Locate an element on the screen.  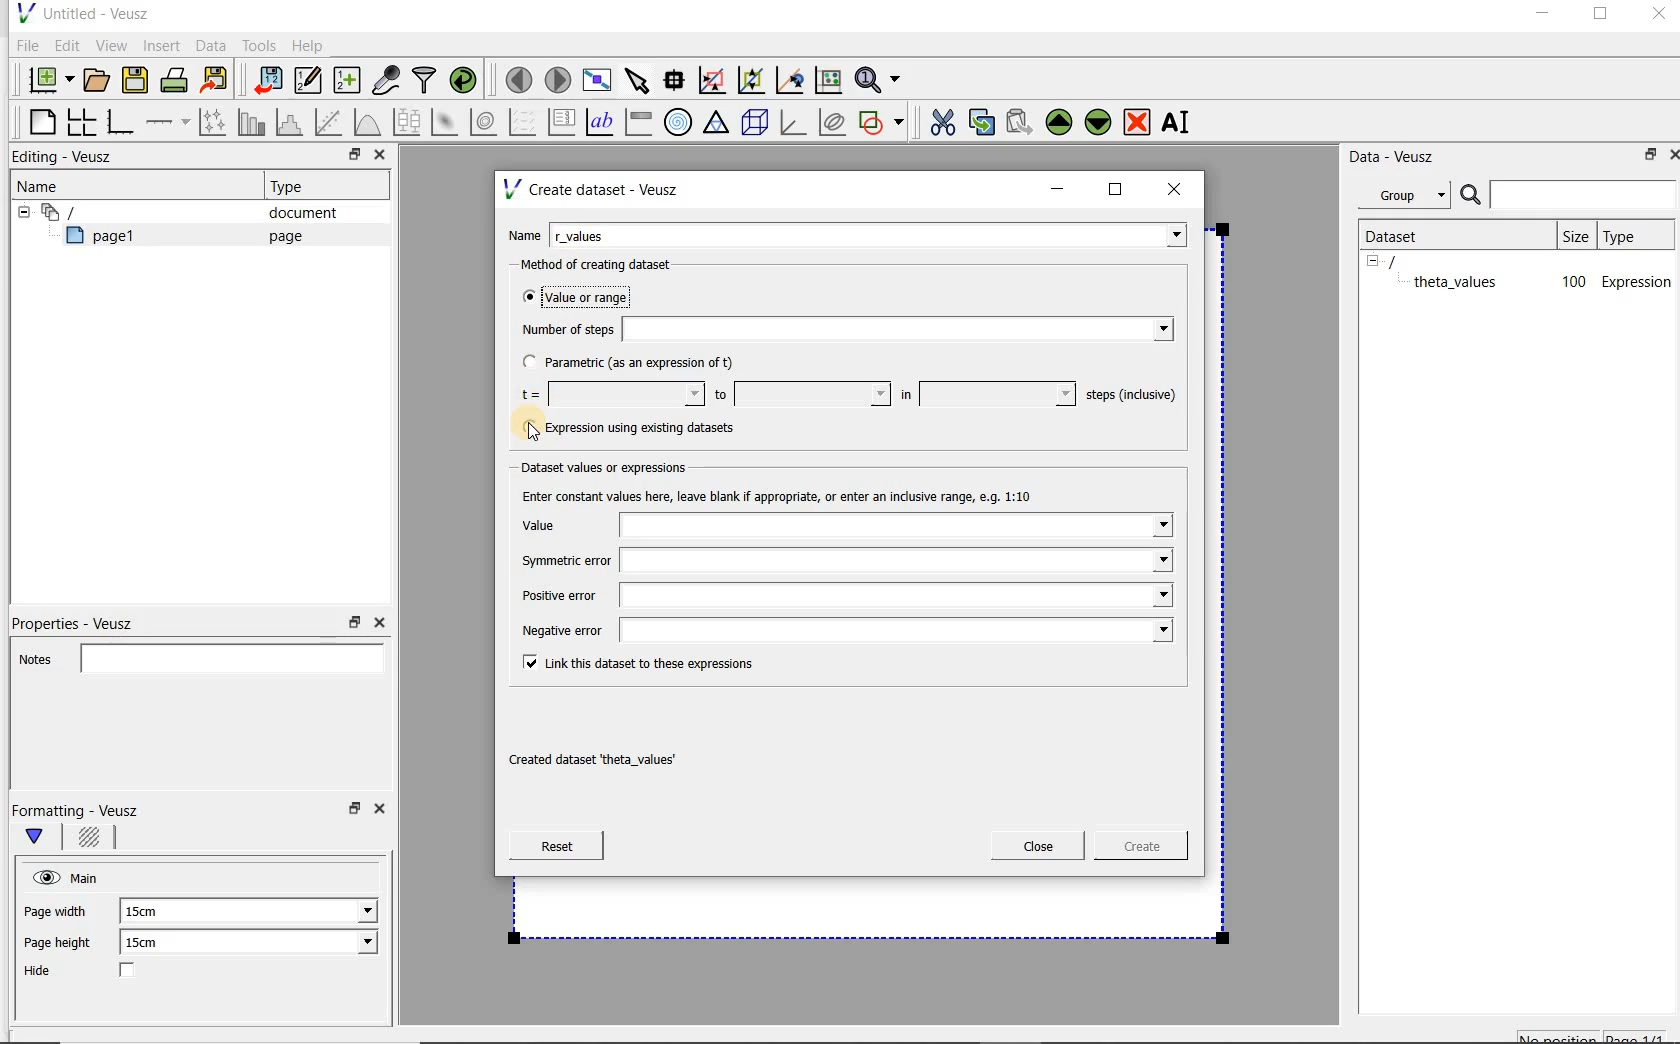
text label is located at coordinates (602, 121).